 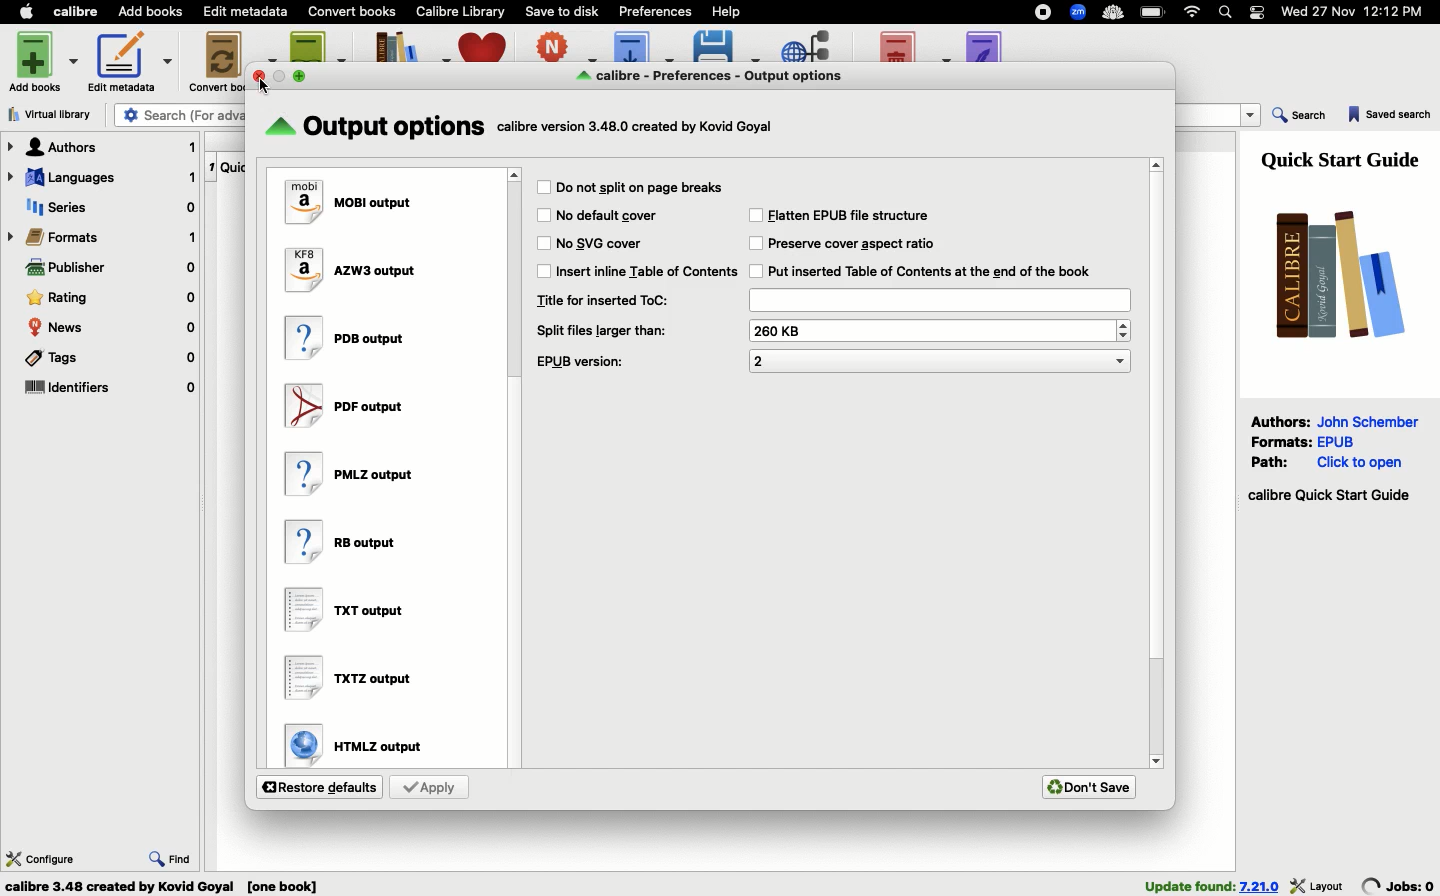 What do you see at coordinates (603, 300) in the screenshot?
I see `Title` at bounding box center [603, 300].